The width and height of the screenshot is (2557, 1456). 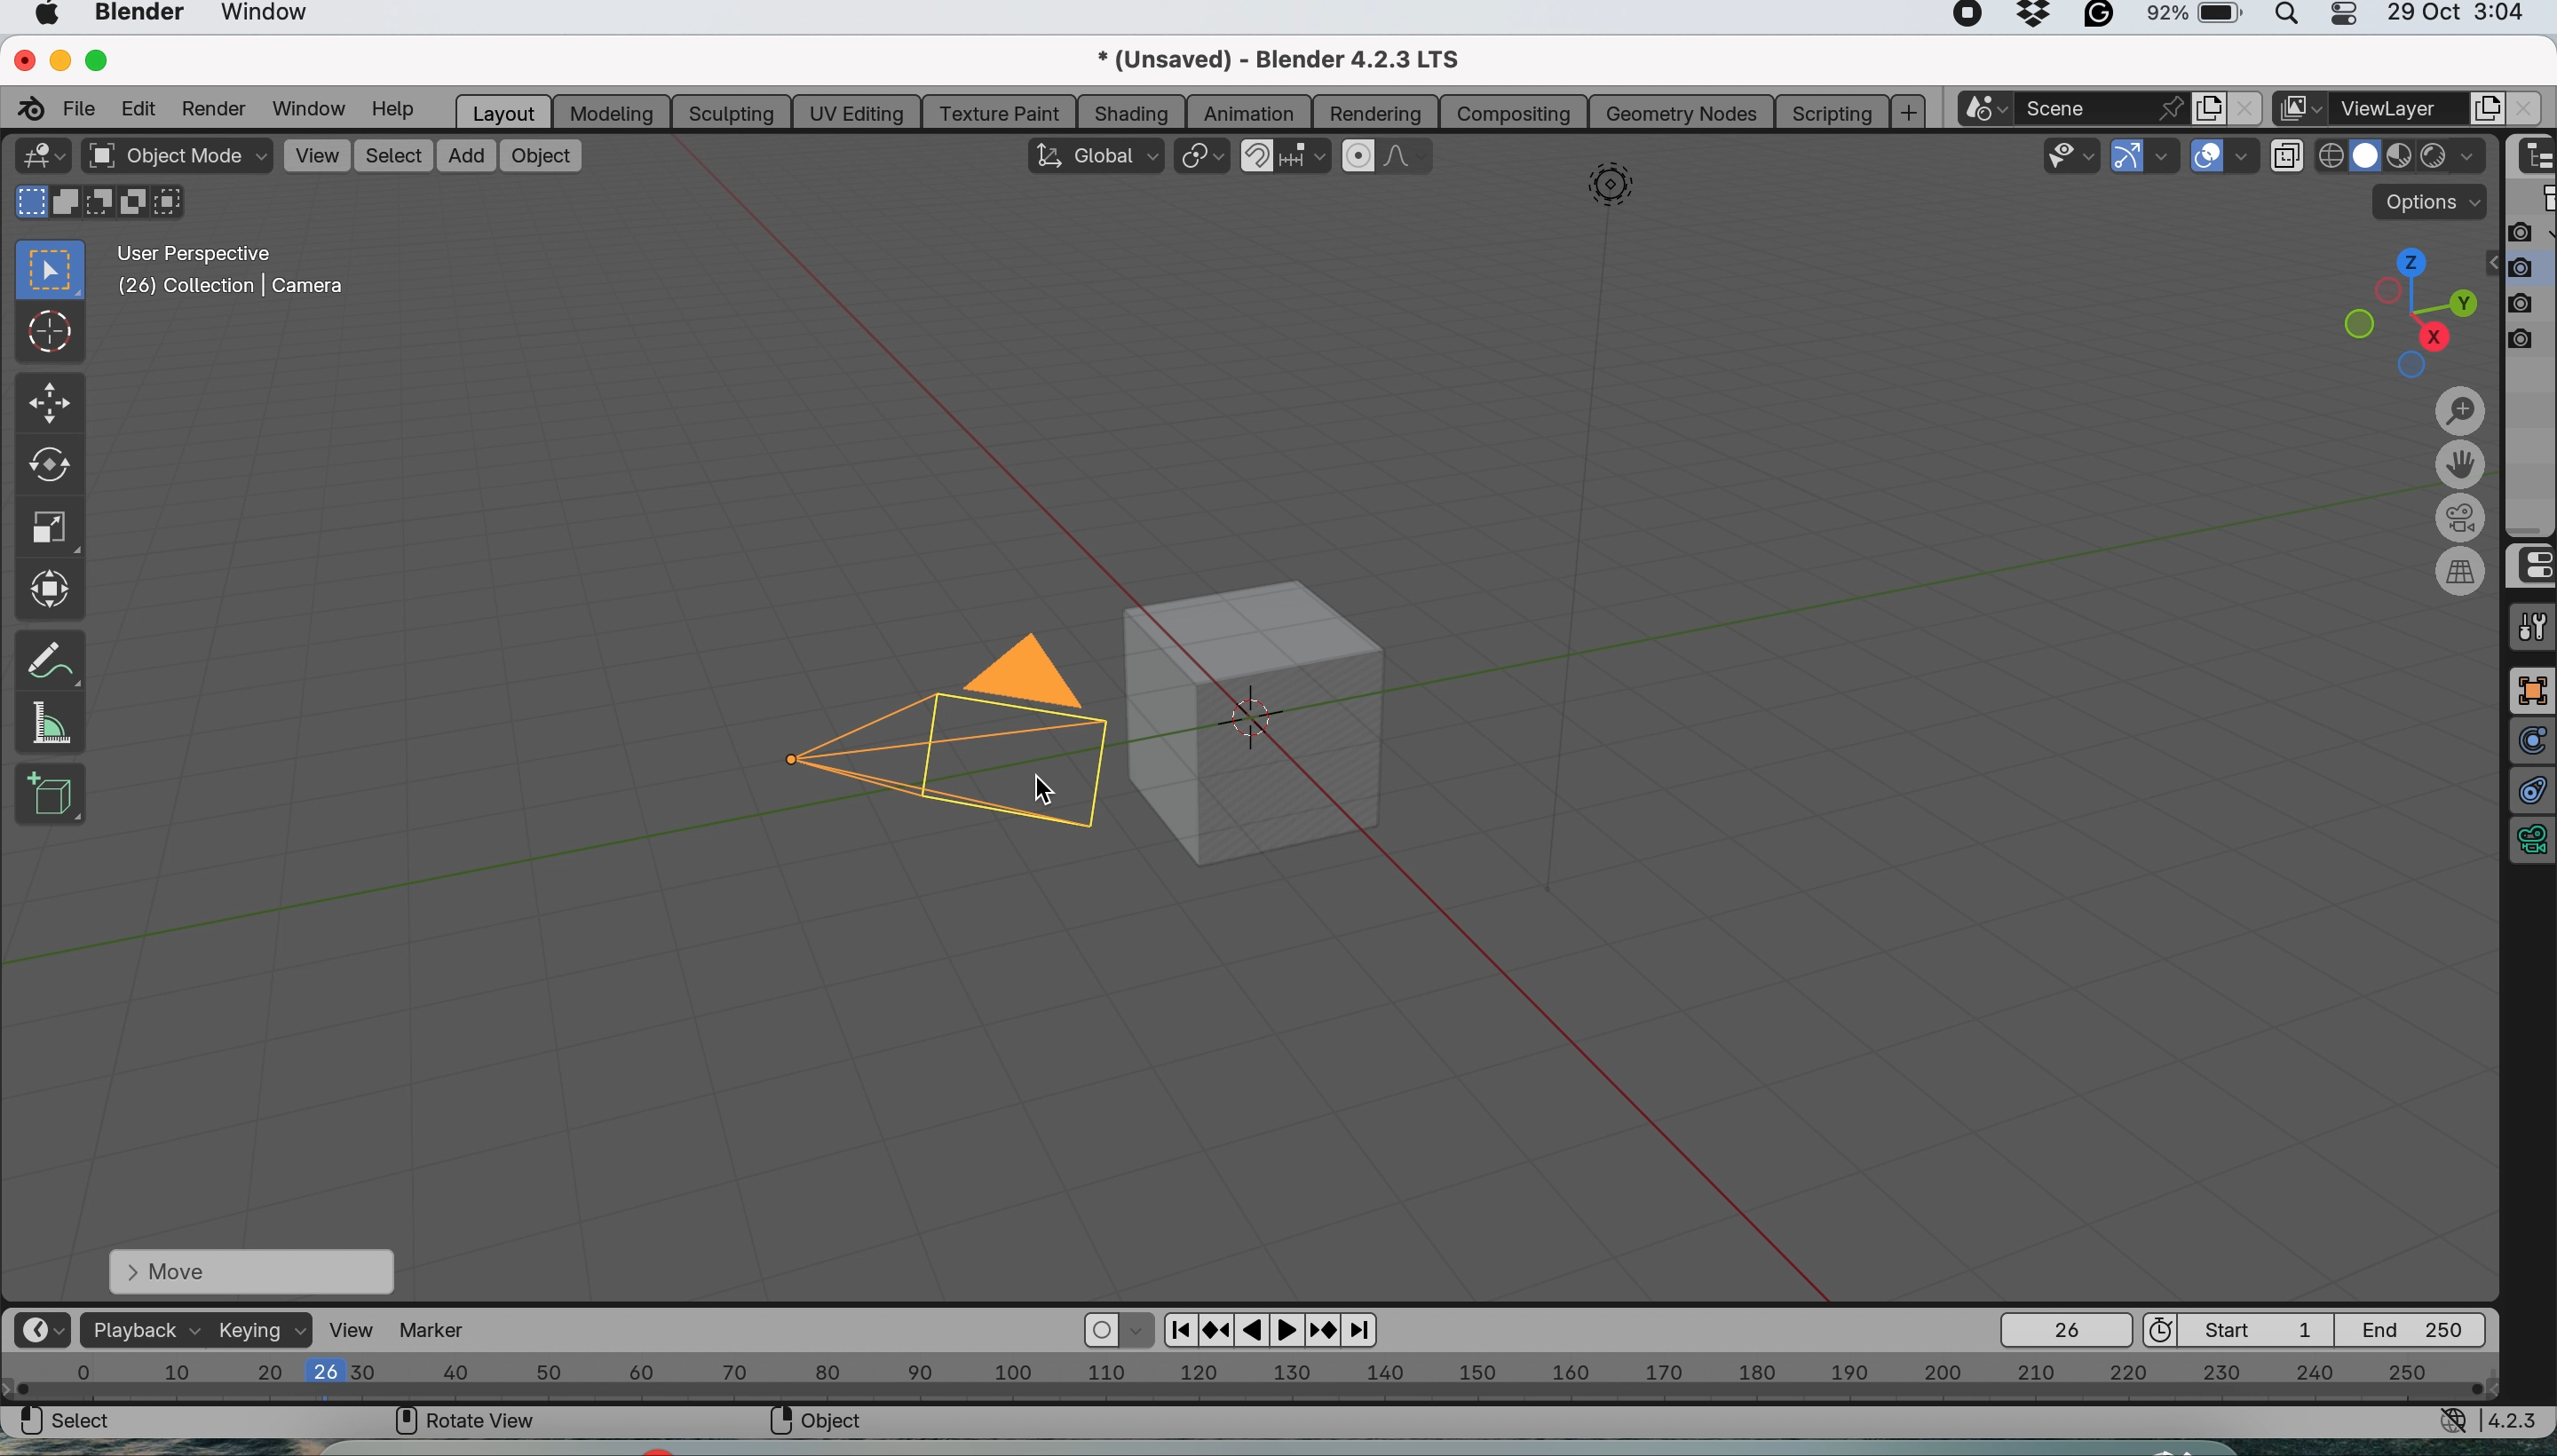 What do you see at coordinates (393, 111) in the screenshot?
I see `help` at bounding box center [393, 111].